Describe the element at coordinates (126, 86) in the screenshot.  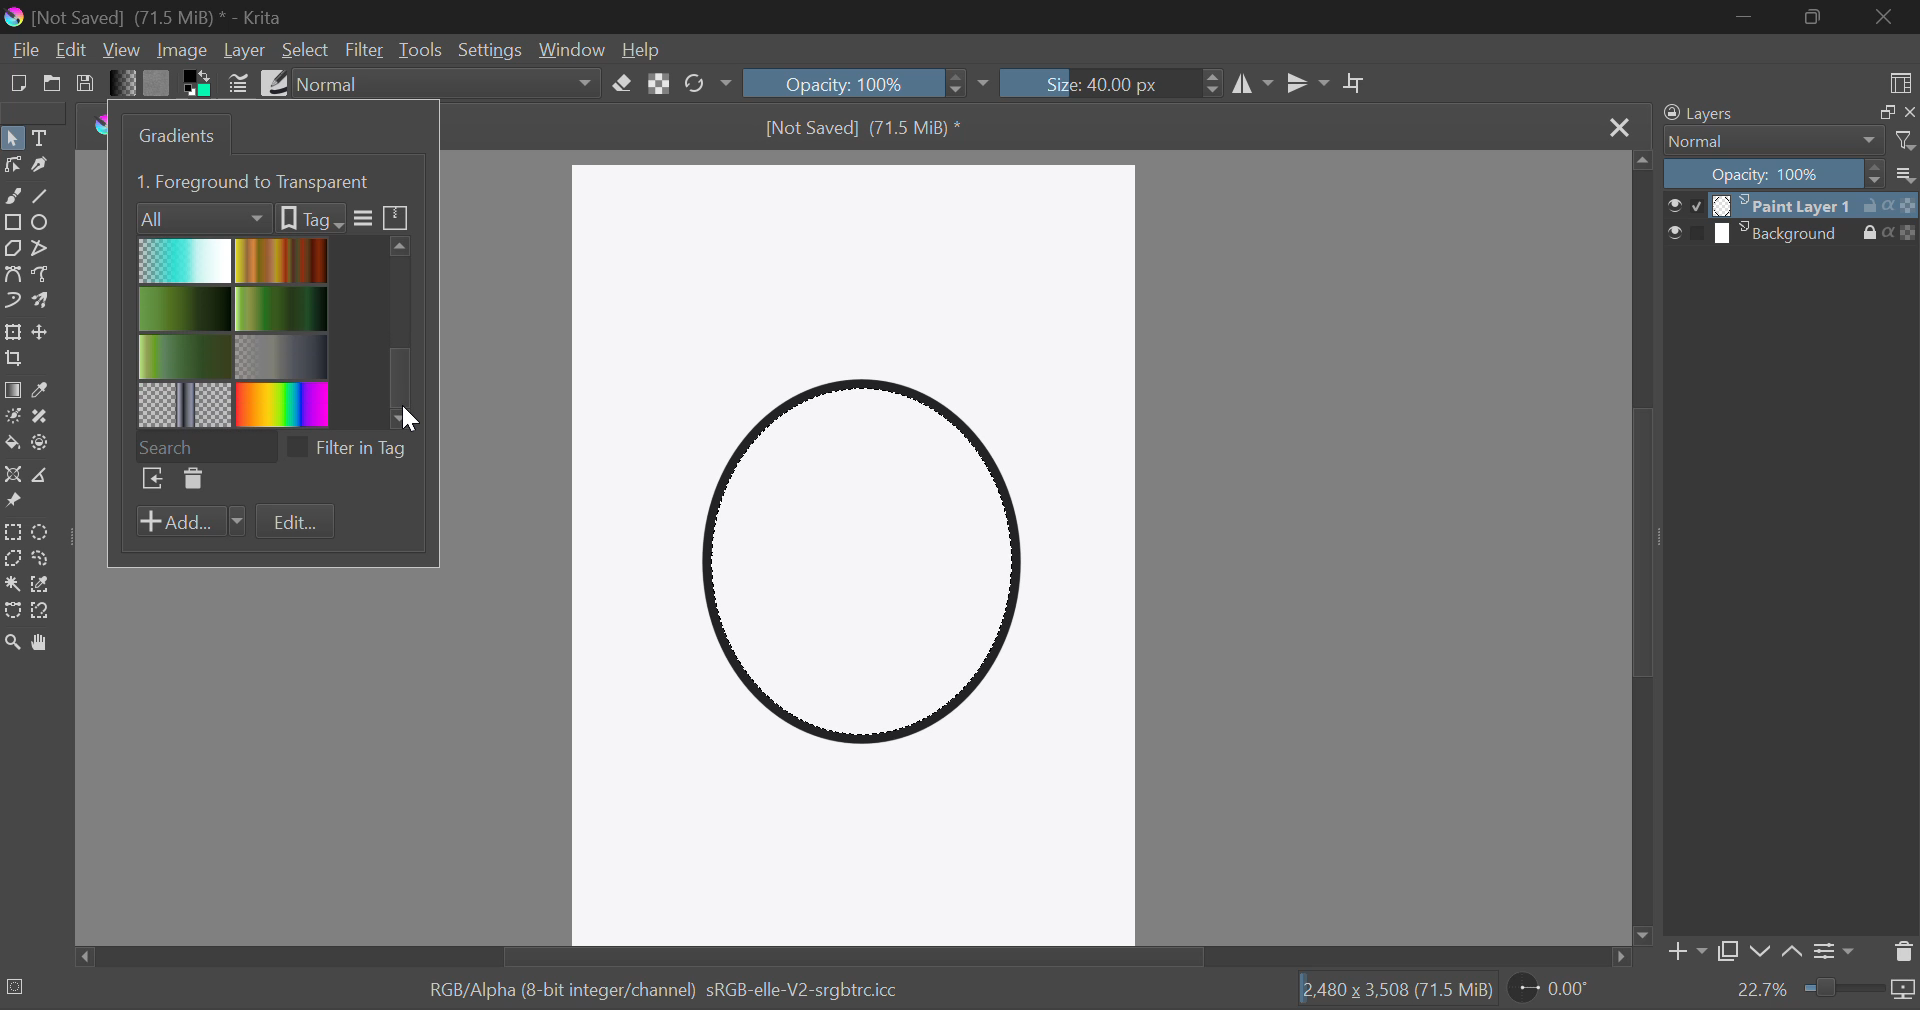
I see `Gradient` at that location.